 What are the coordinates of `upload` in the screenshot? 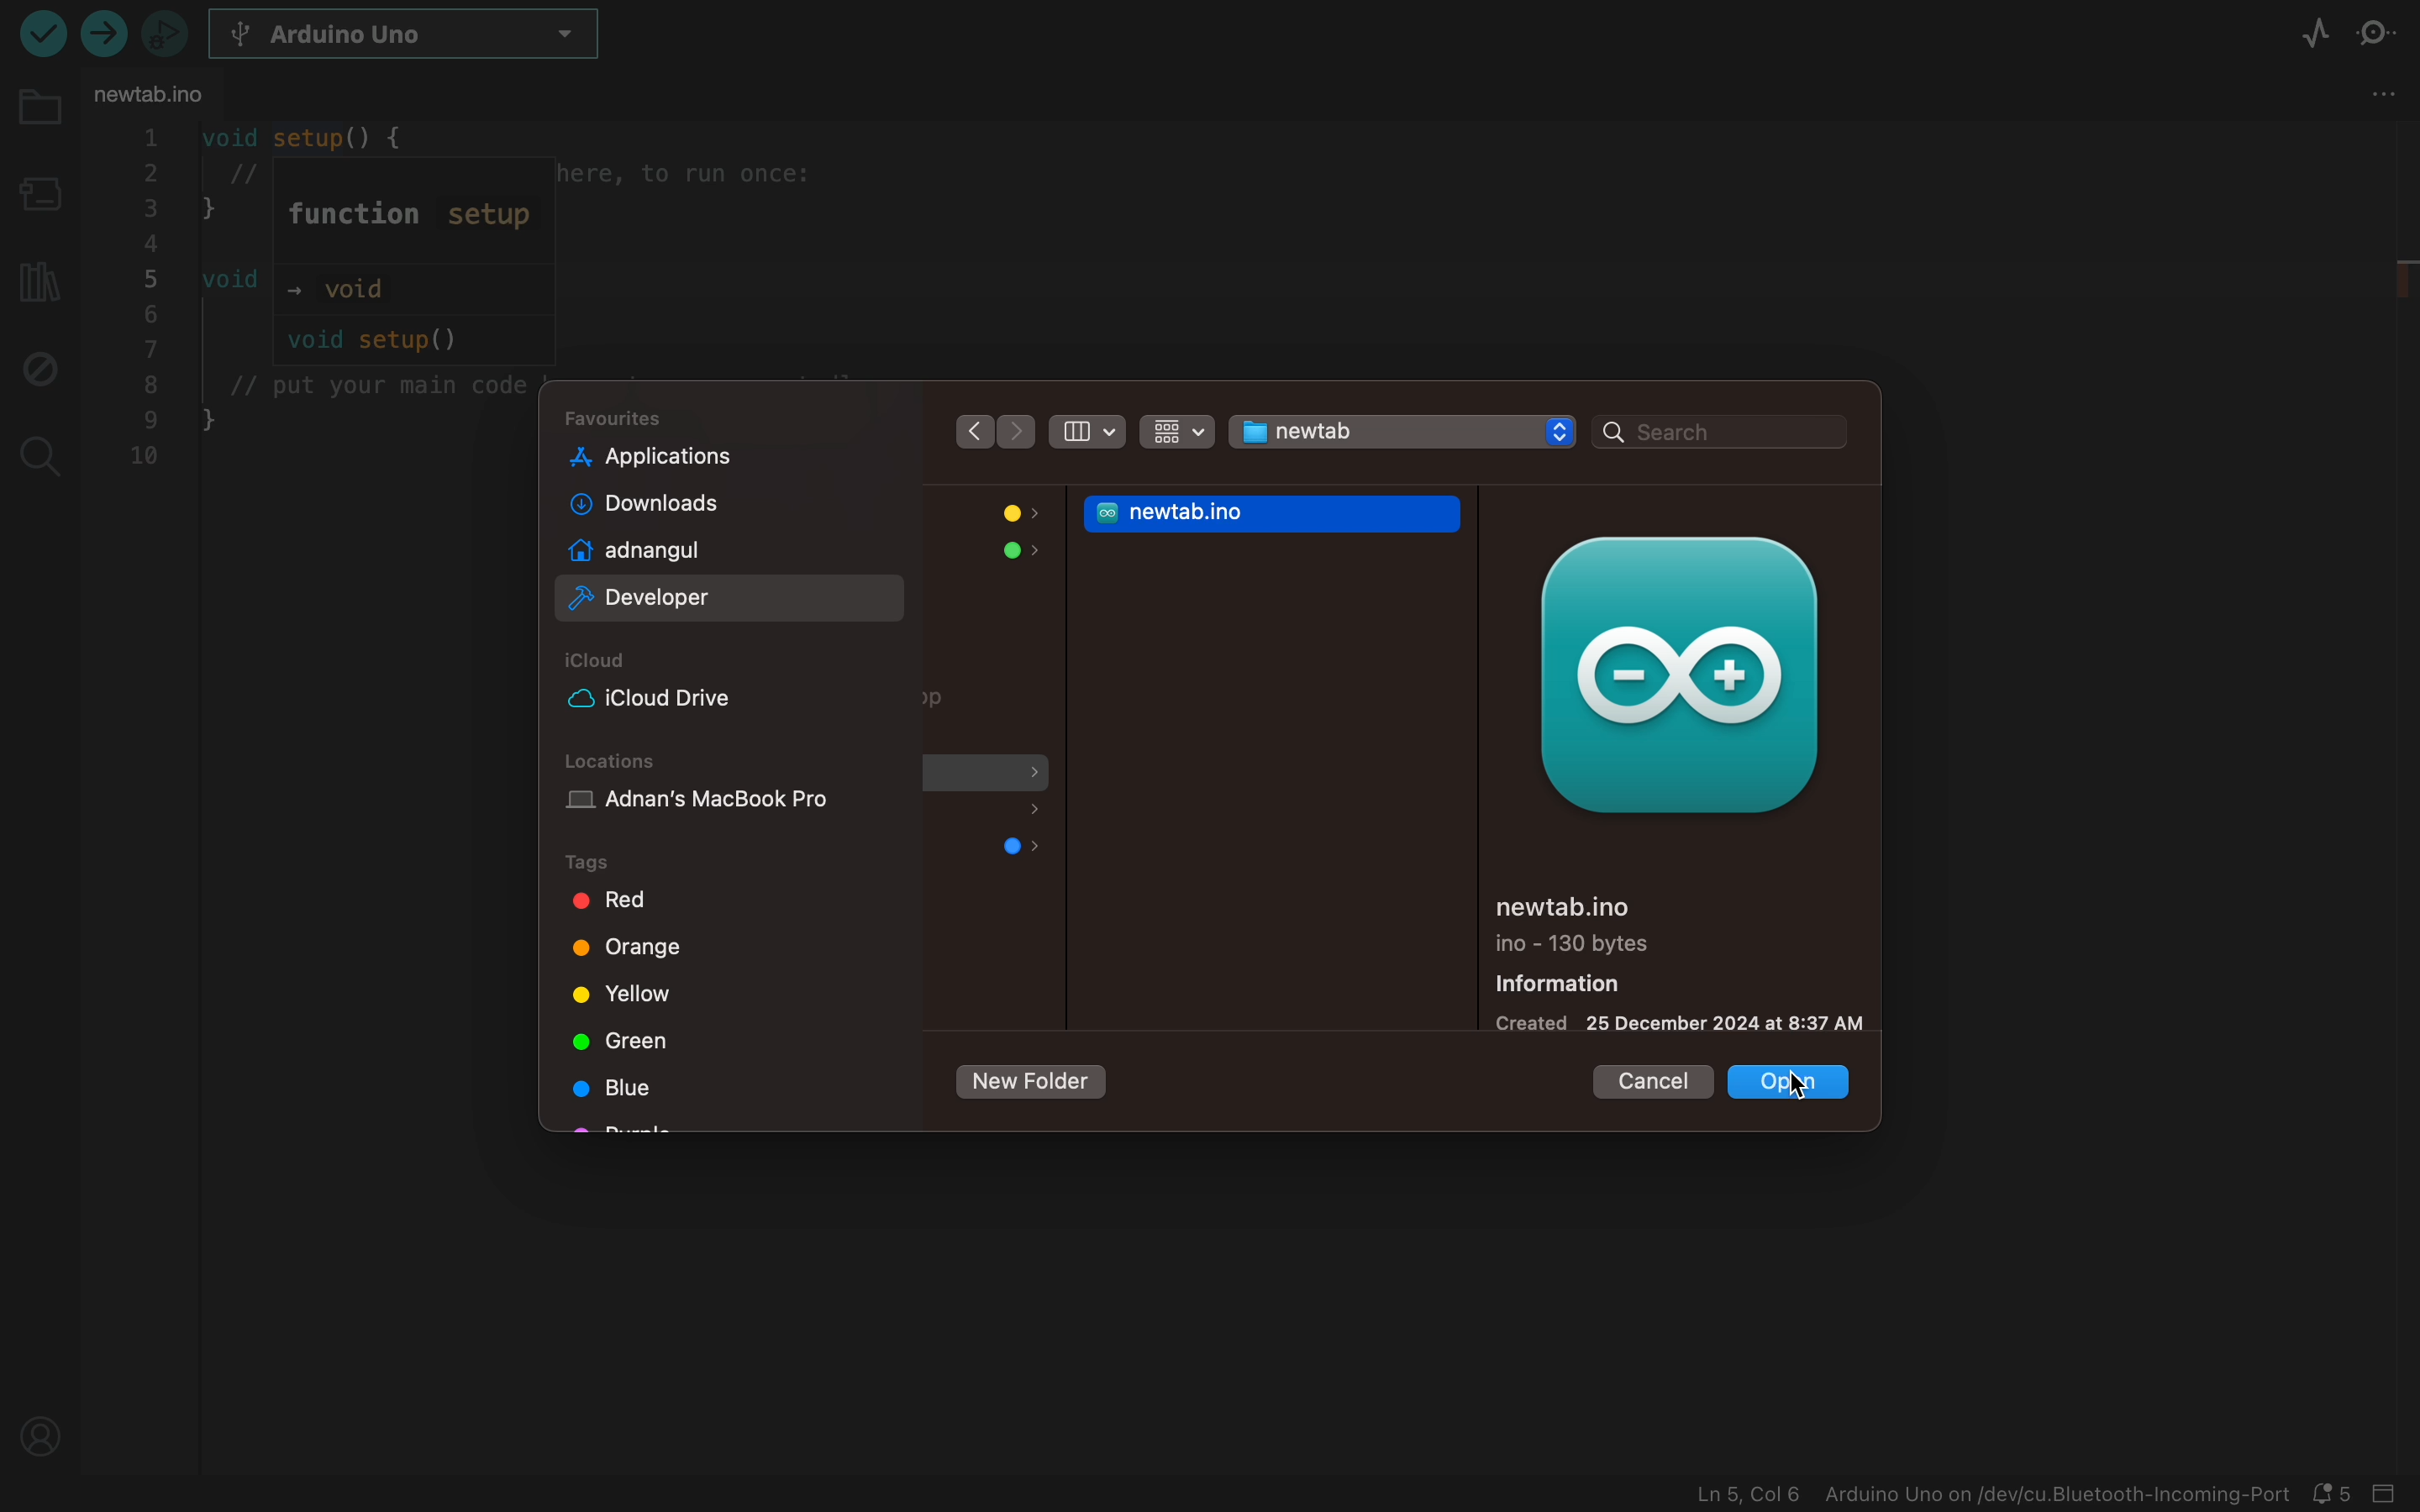 It's located at (40, 32).